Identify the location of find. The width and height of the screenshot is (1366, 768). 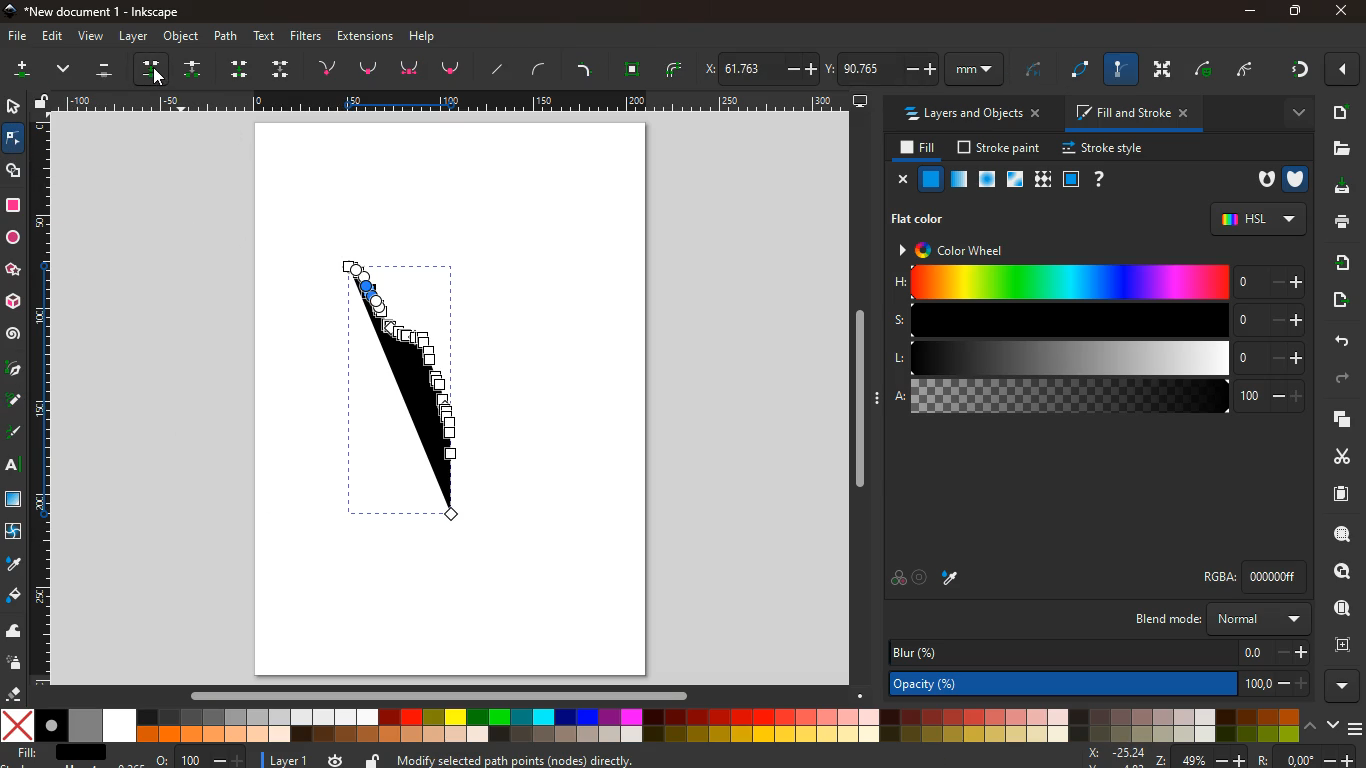
(1335, 572).